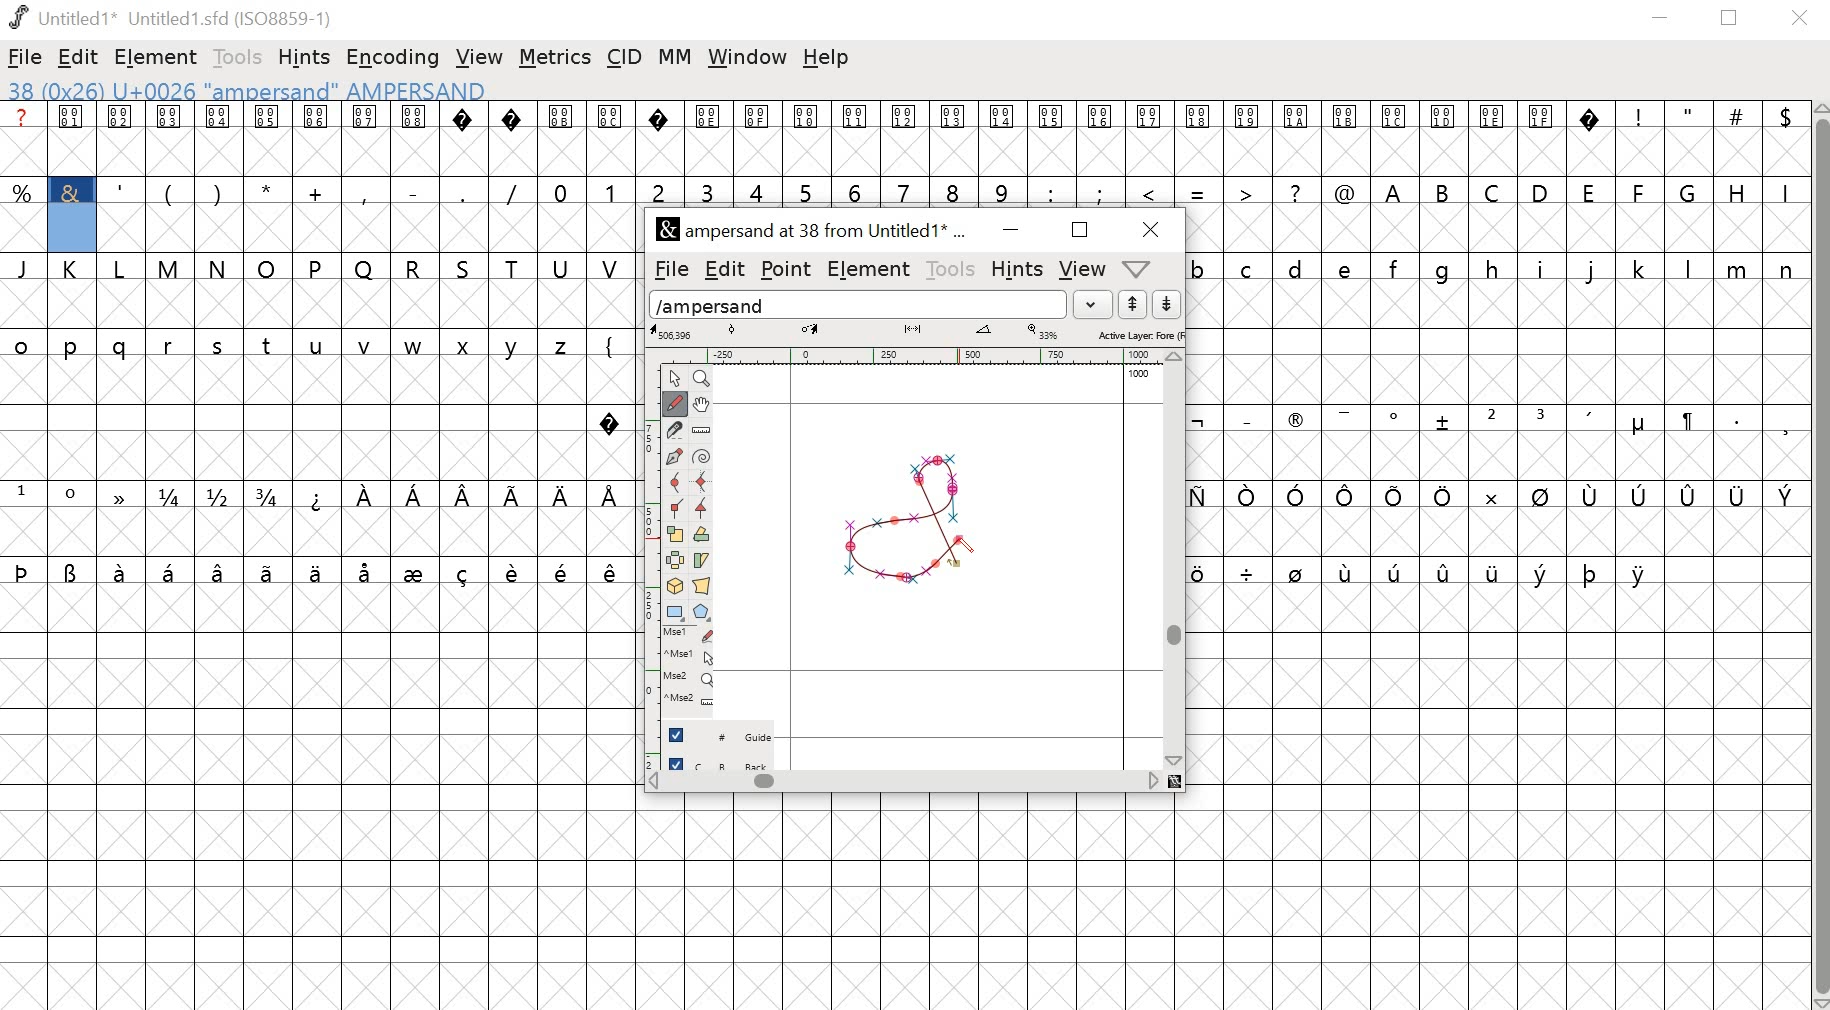  What do you see at coordinates (25, 268) in the screenshot?
I see `J` at bounding box center [25, 268].